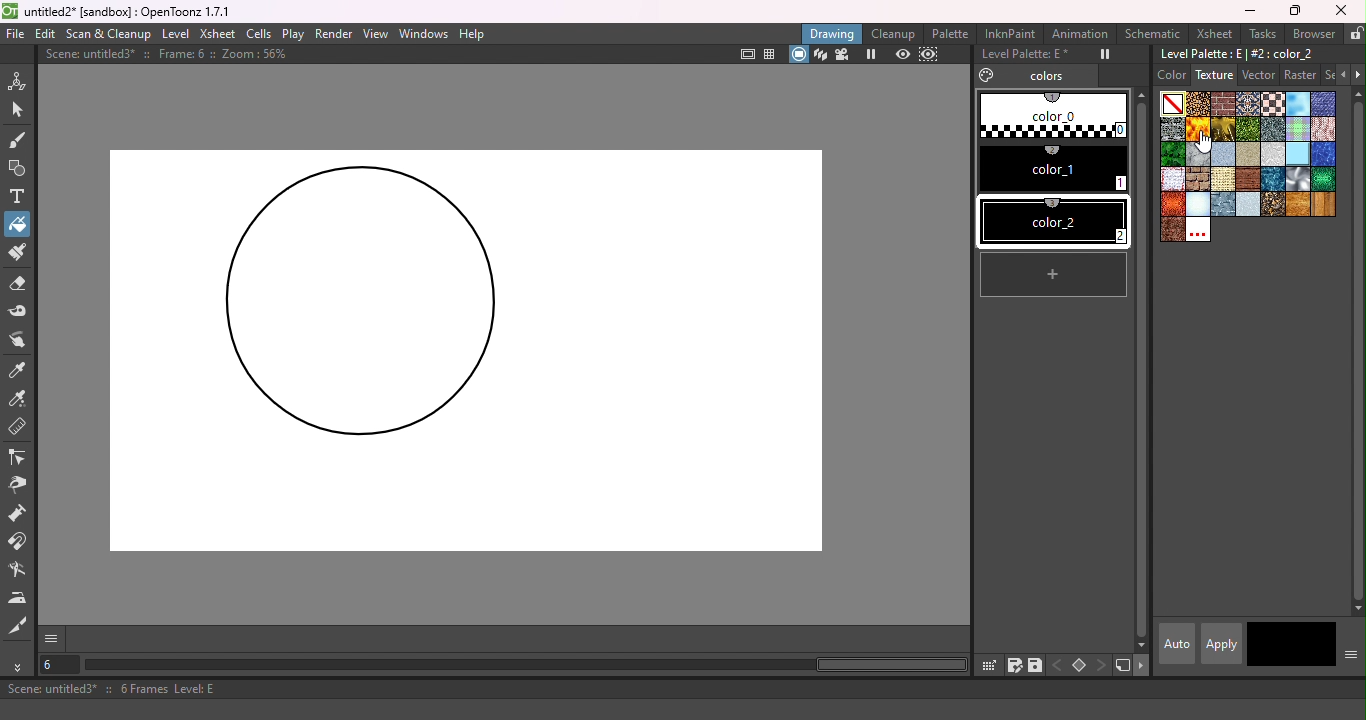  Describe the element at coordinates (1273, 153) in the screenshot. I see `papercrump.bmp` at that location.